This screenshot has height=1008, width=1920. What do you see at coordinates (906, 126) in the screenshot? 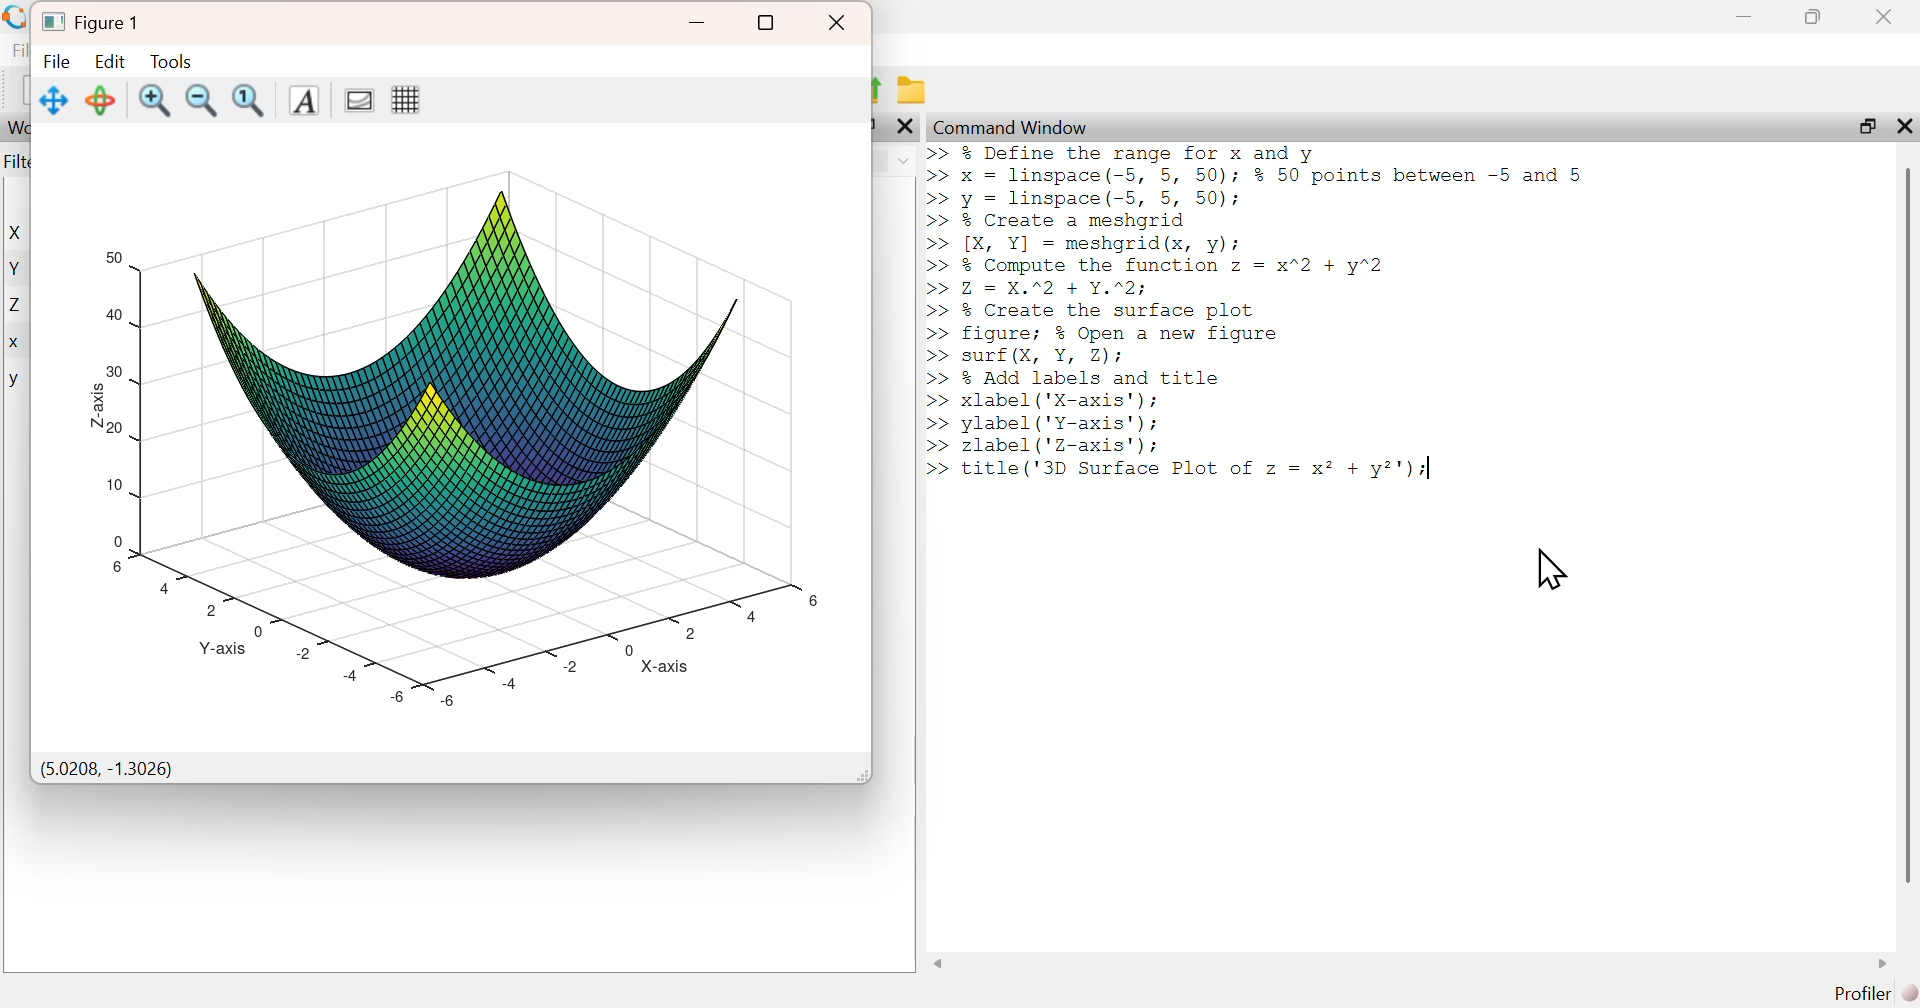
I see `close` at bounding box center [906, 126].